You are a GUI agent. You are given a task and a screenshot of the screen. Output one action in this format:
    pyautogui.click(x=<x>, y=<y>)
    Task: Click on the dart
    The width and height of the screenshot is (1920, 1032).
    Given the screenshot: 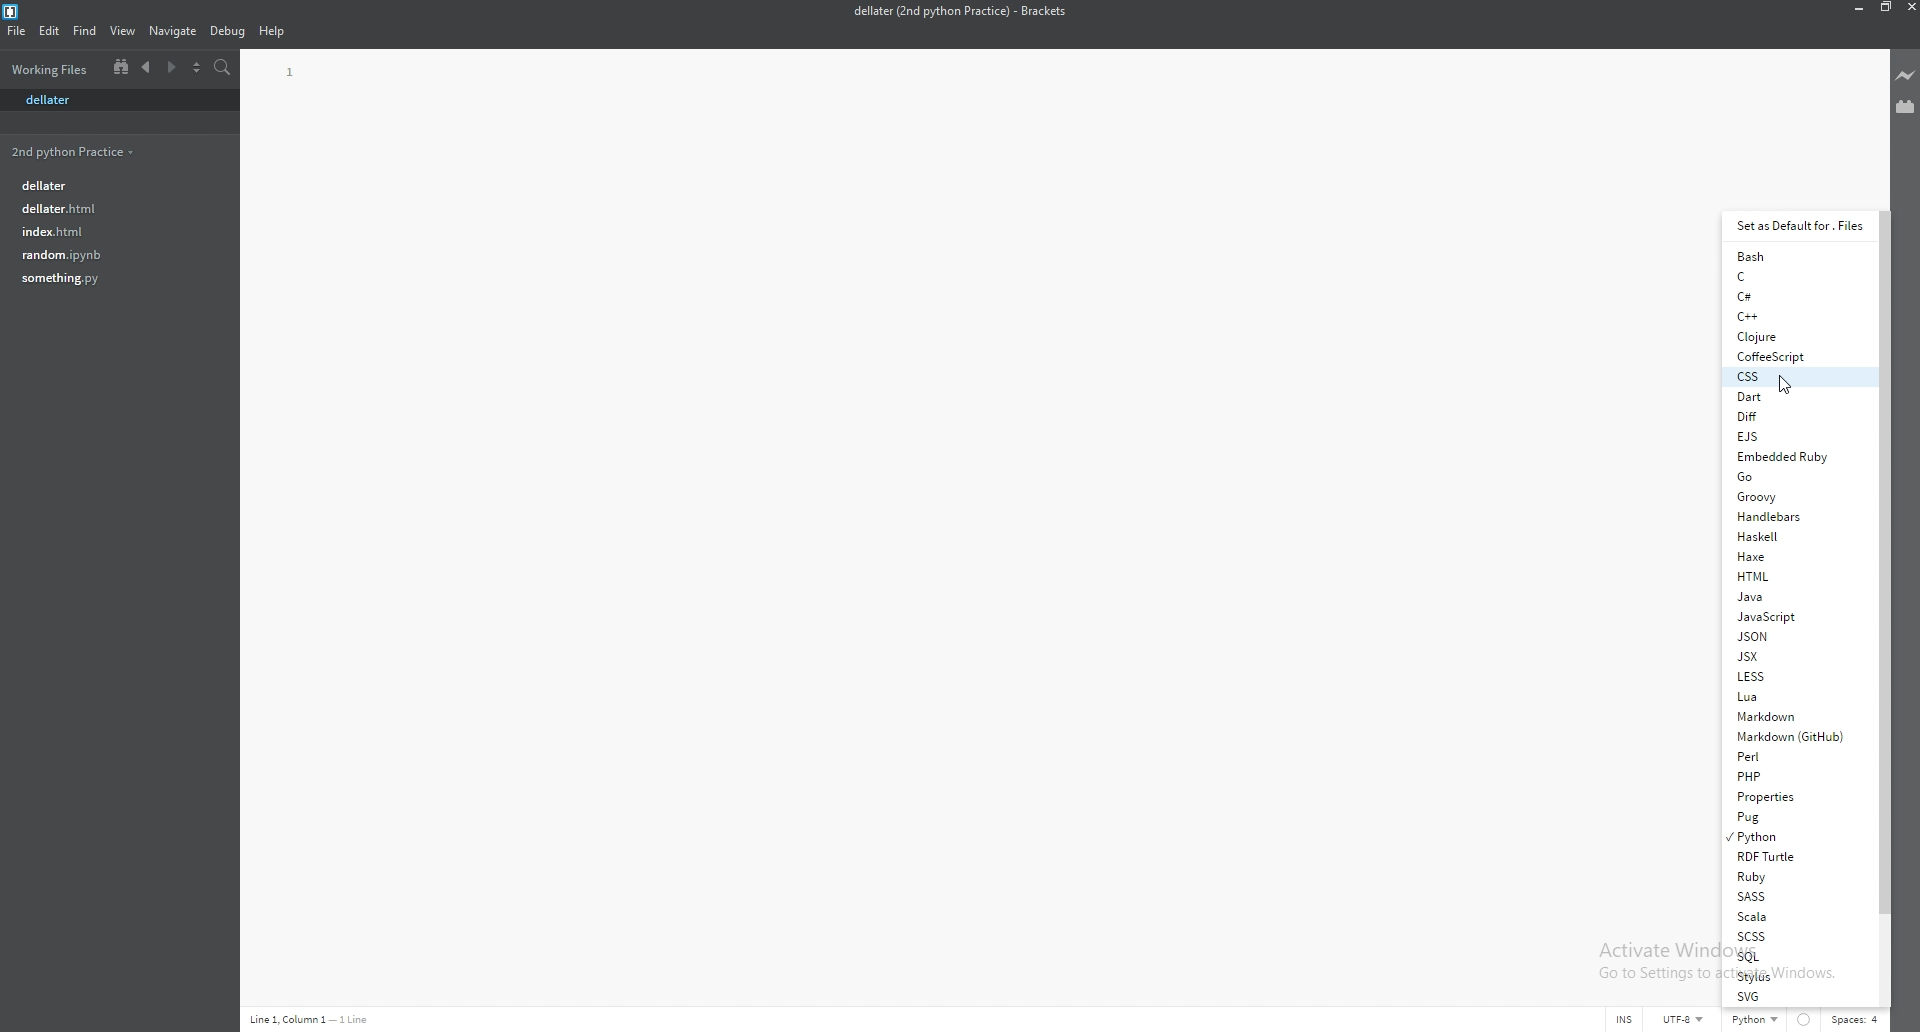 What is the action you would take?
    pyautogui.click(x=1795, y=395)
    